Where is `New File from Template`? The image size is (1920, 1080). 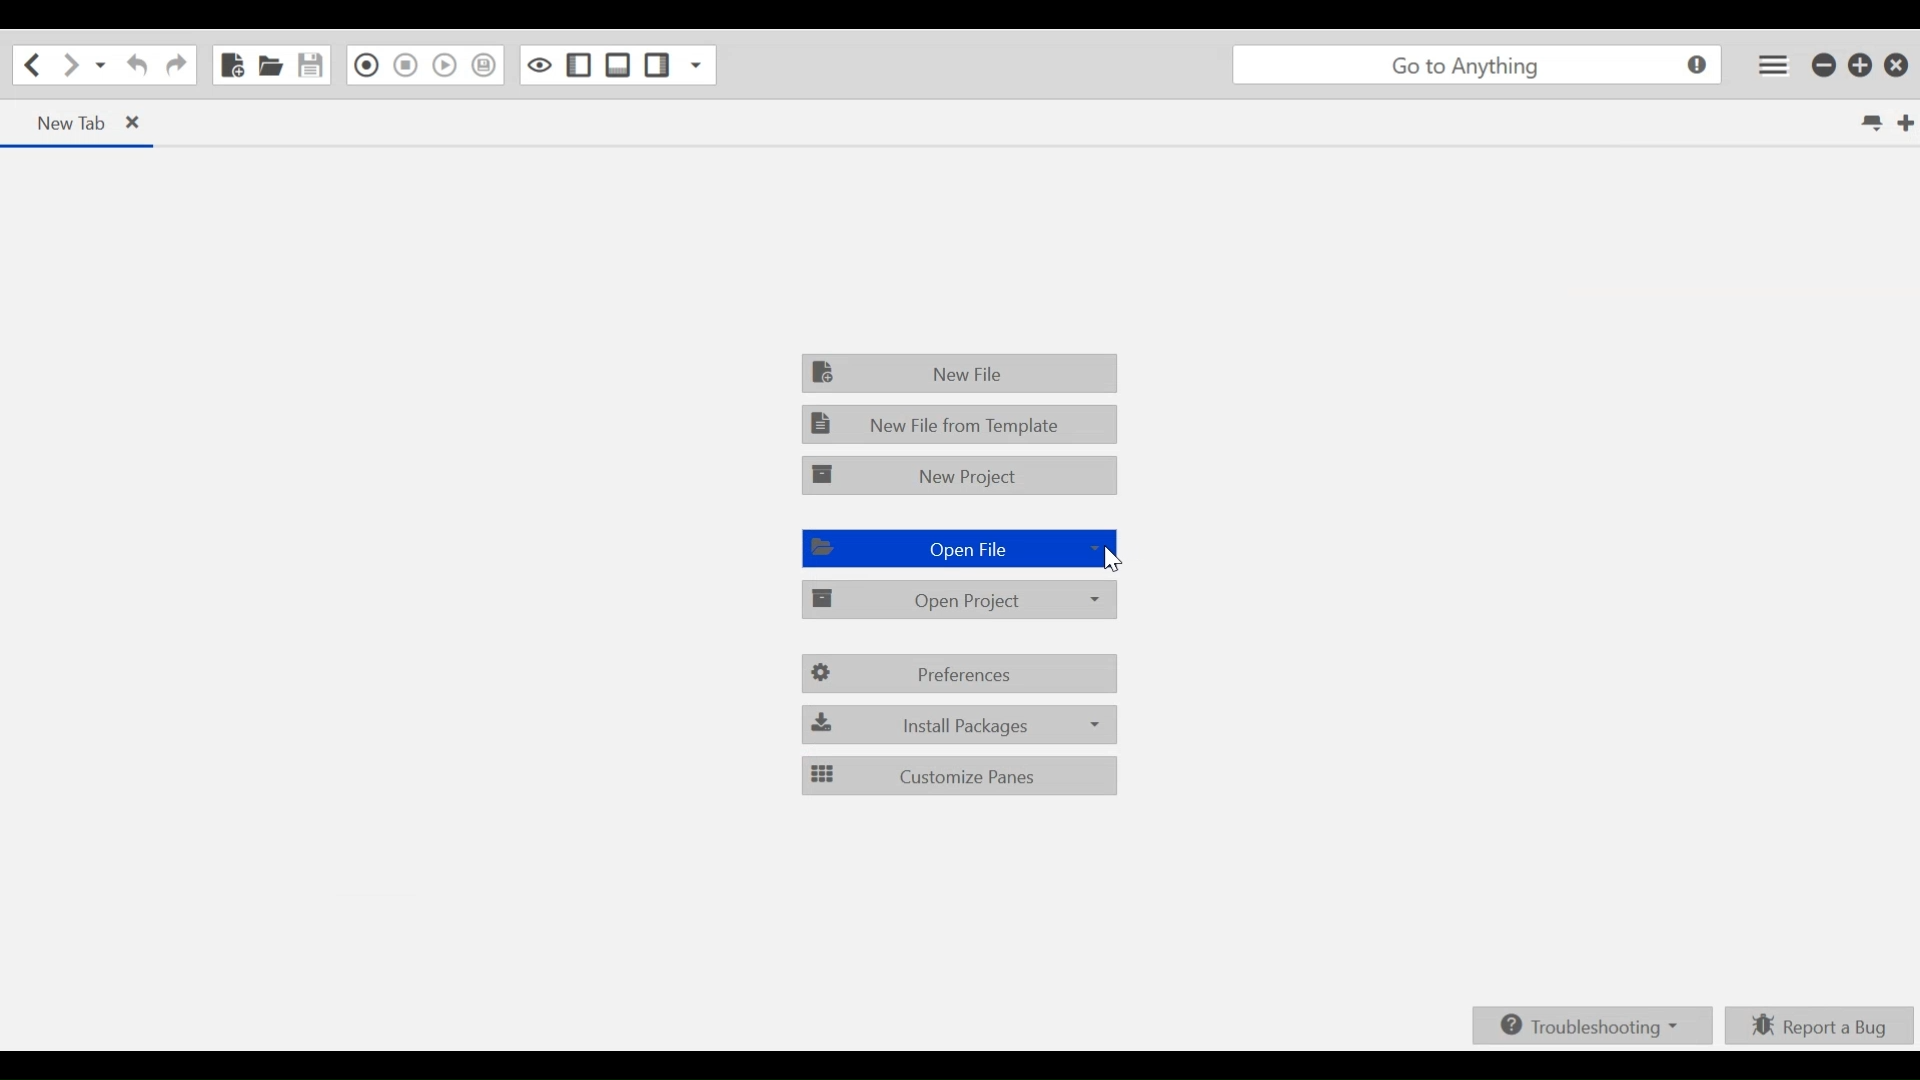
New File from Template is located at coordinates (957, 424).